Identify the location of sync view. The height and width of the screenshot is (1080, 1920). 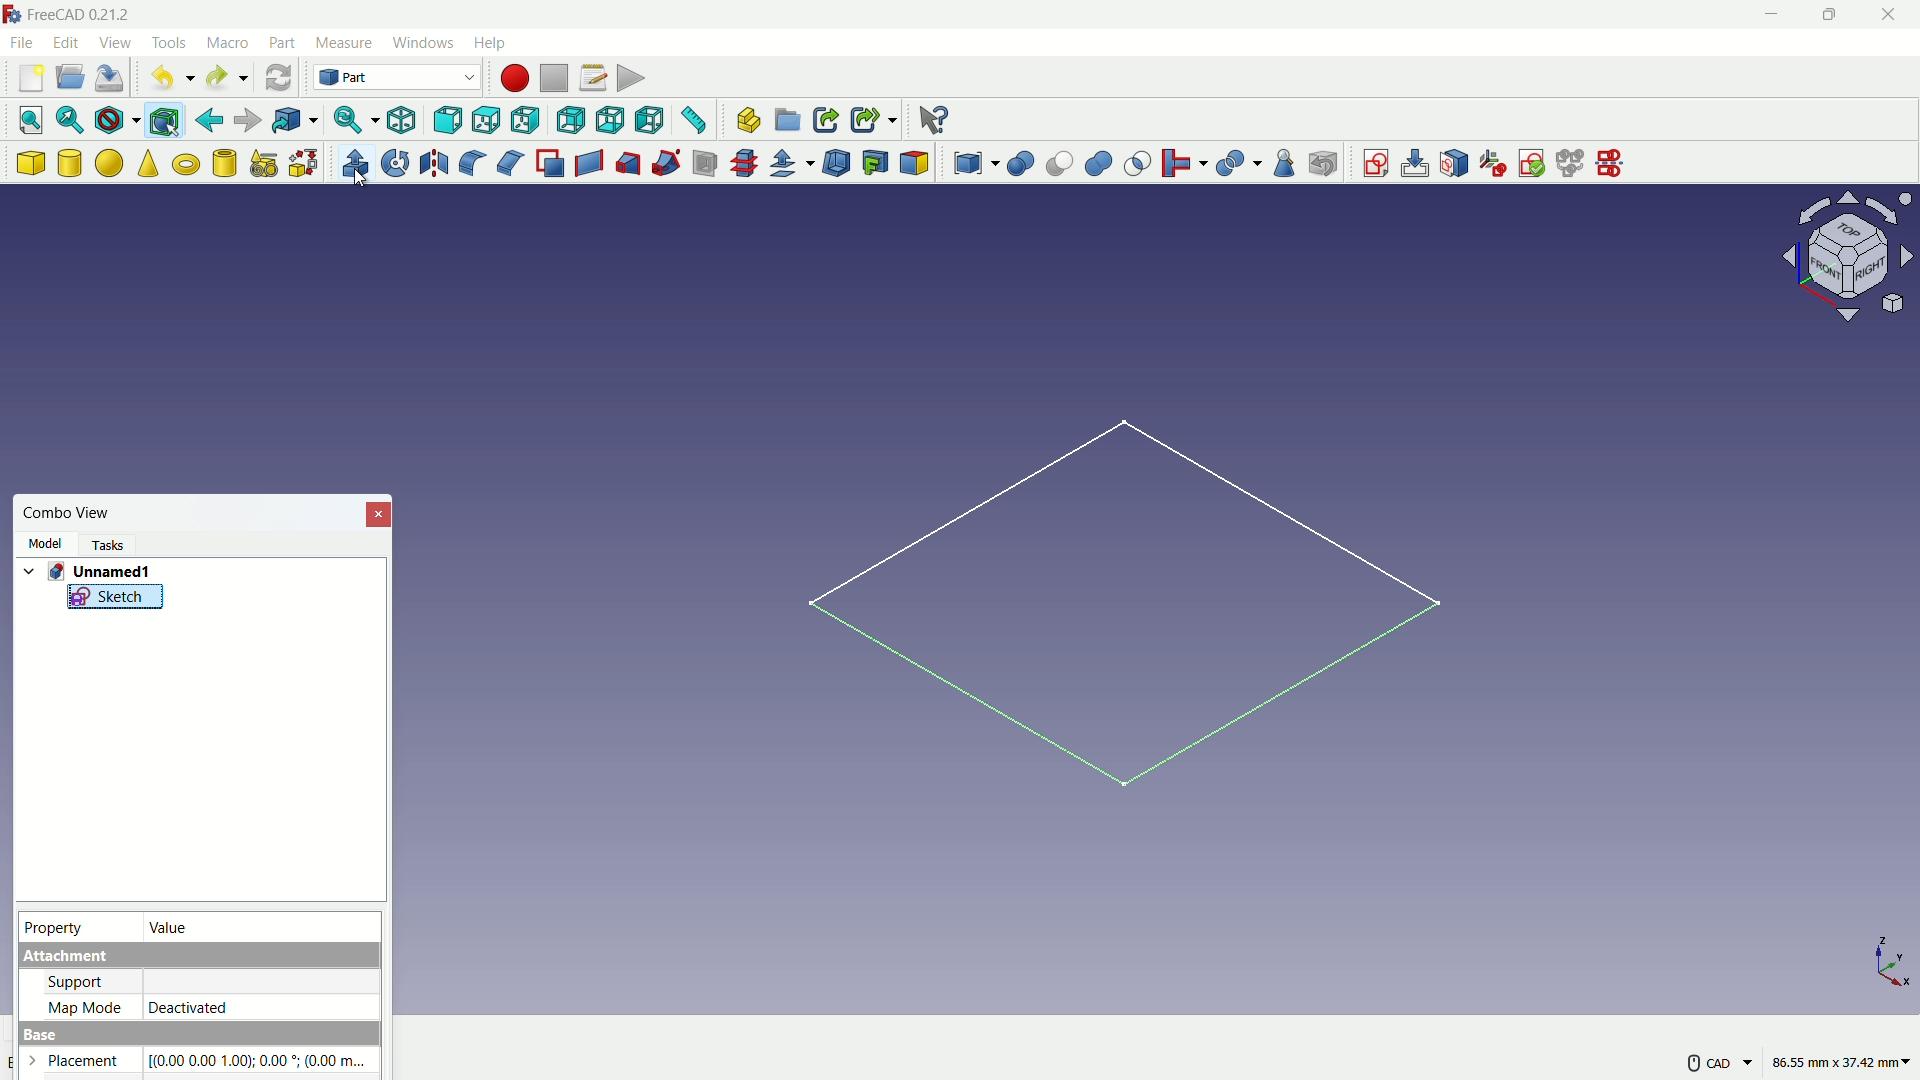
(354, 118).